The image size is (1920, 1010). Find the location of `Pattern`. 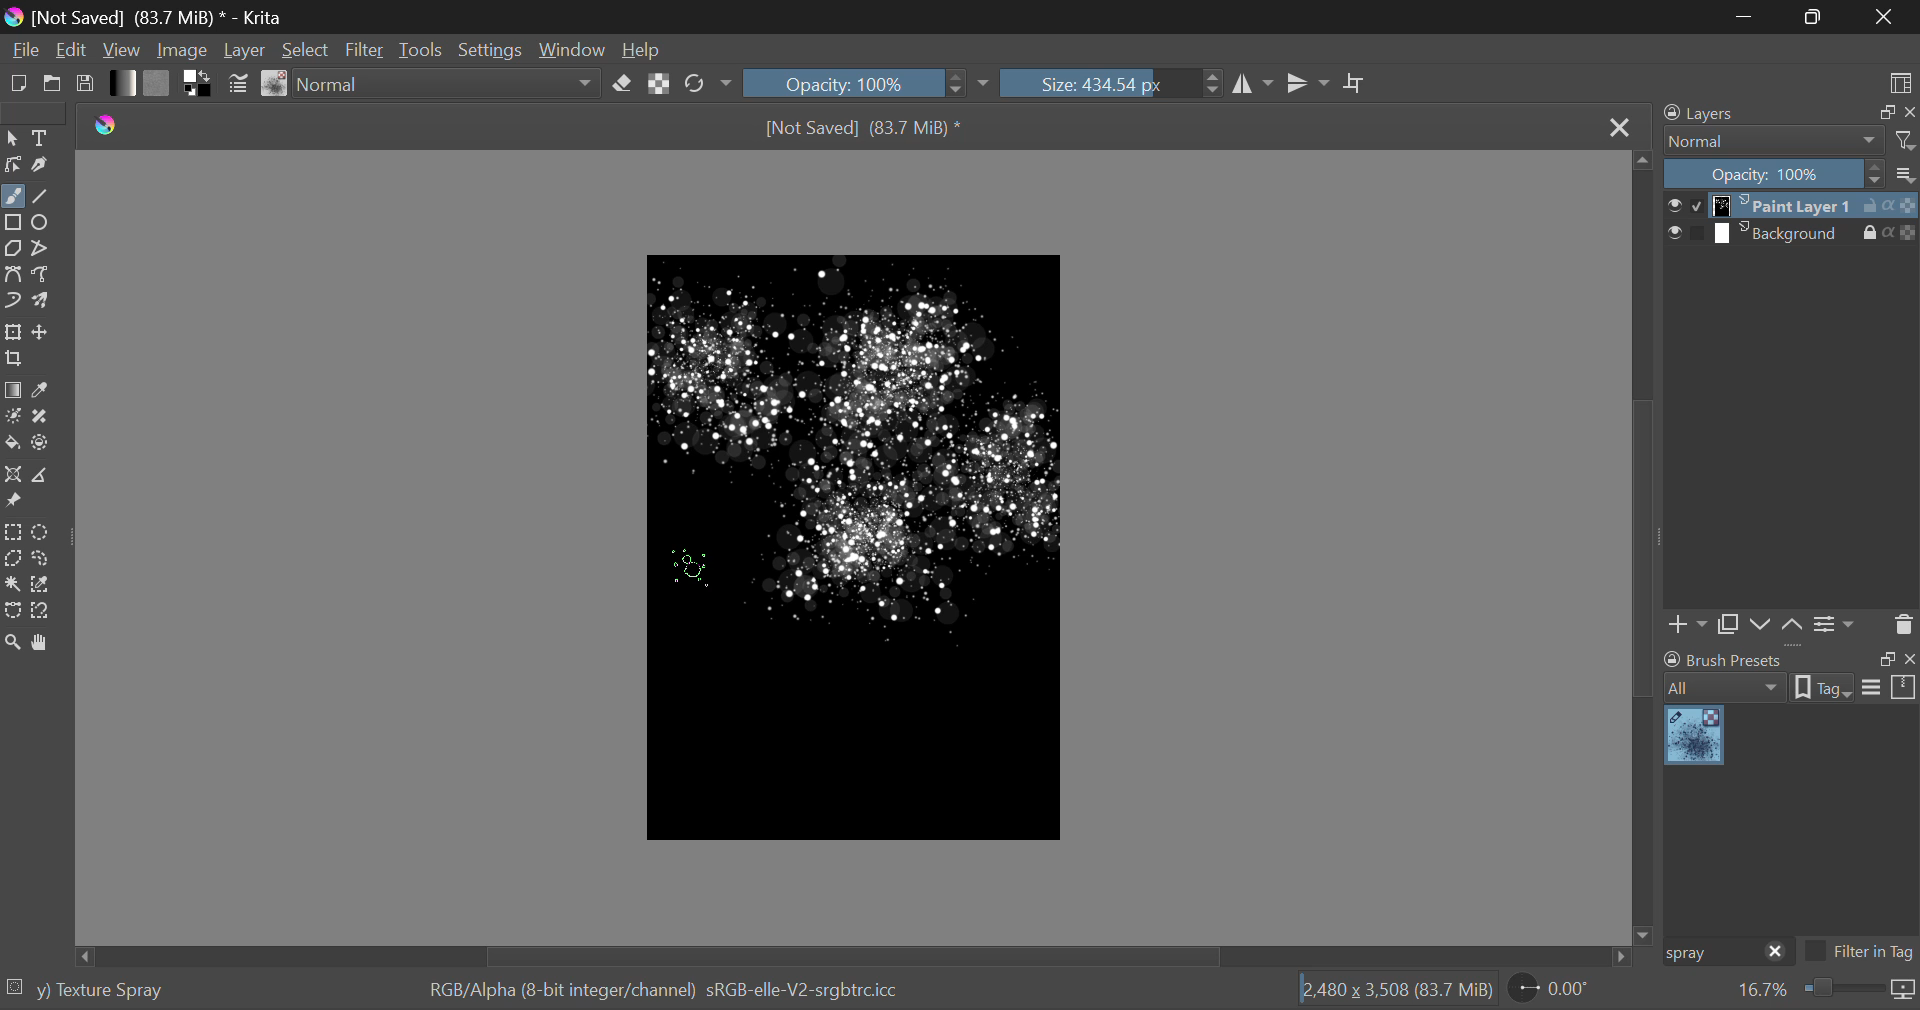

Pattern is located at coordinates (158, 82).